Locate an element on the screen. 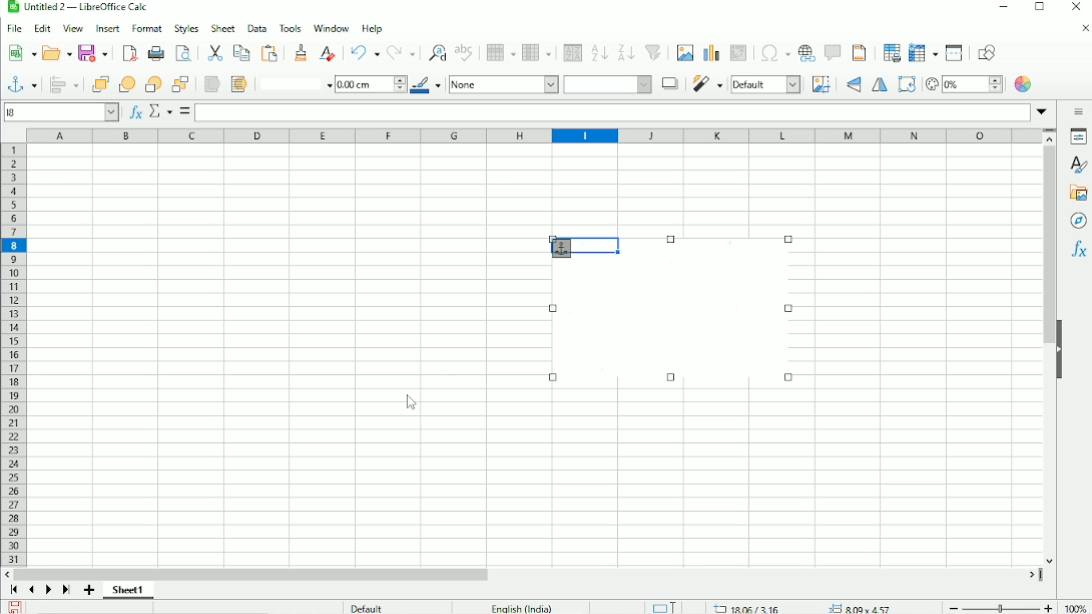 This screenshot has width=1092, height=614. Split window is located at coordinates (957, 53).